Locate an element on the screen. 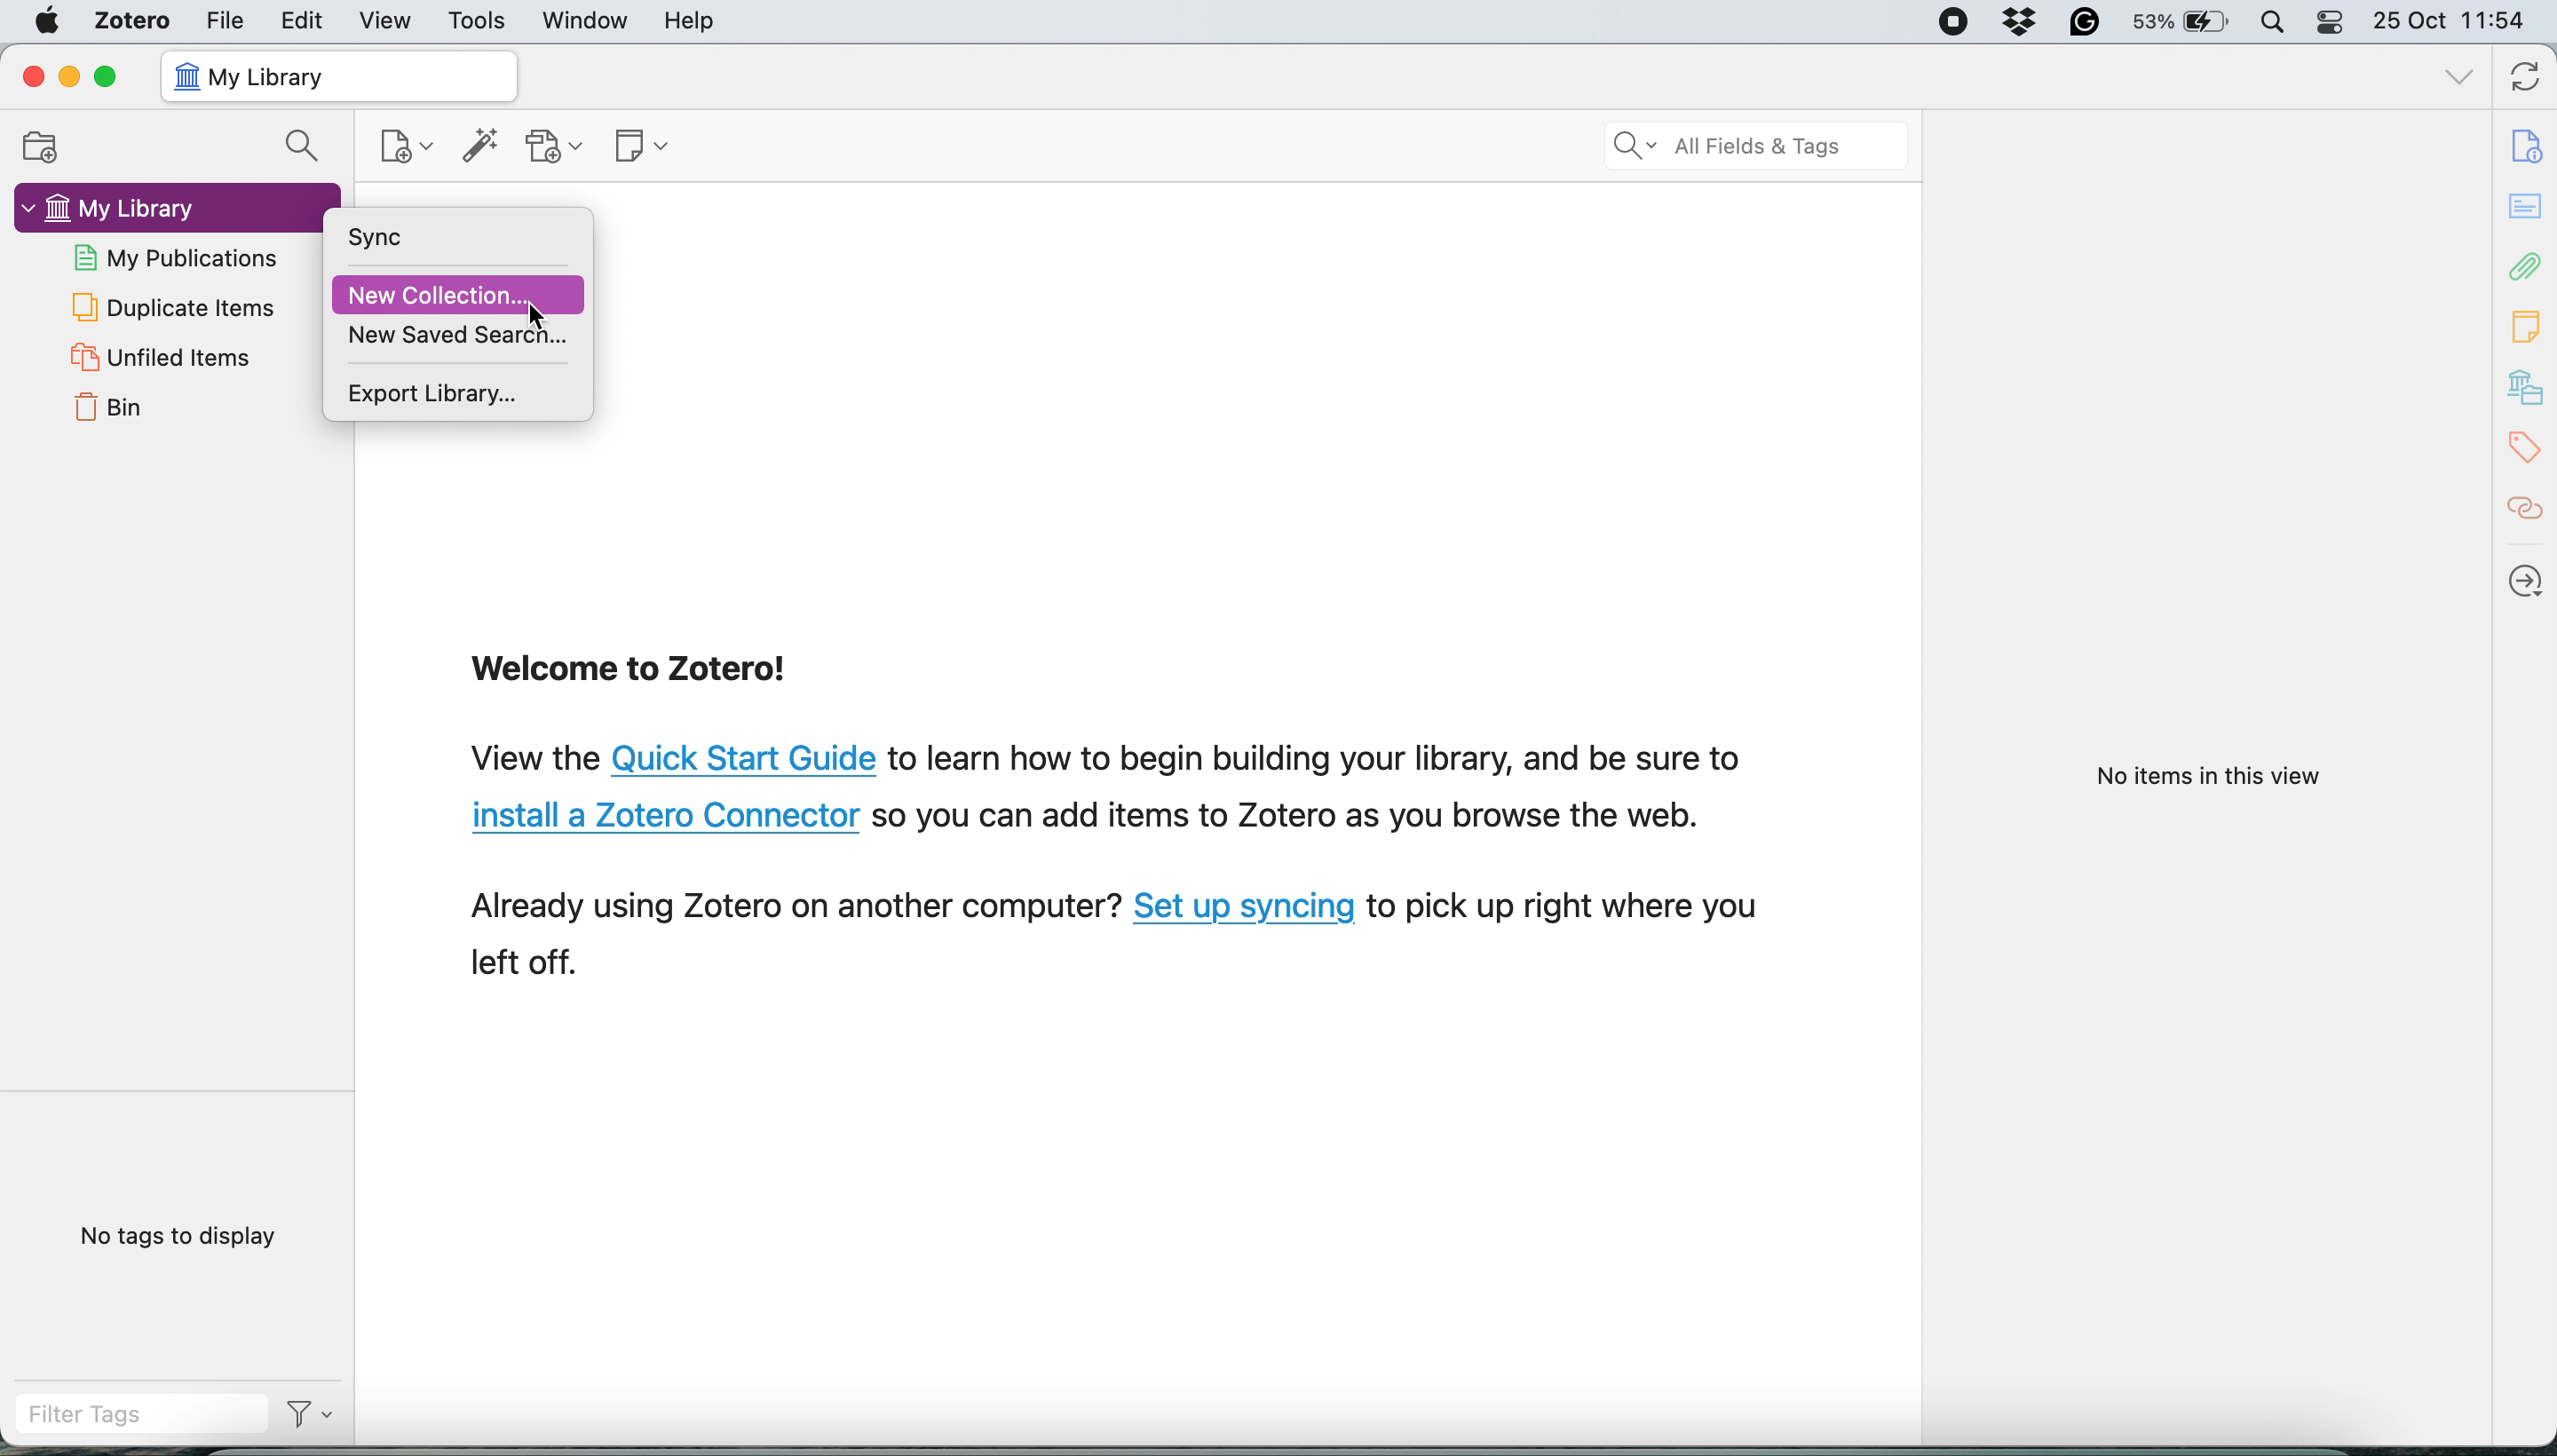  duplicate items is located at coordinates (173, 307).